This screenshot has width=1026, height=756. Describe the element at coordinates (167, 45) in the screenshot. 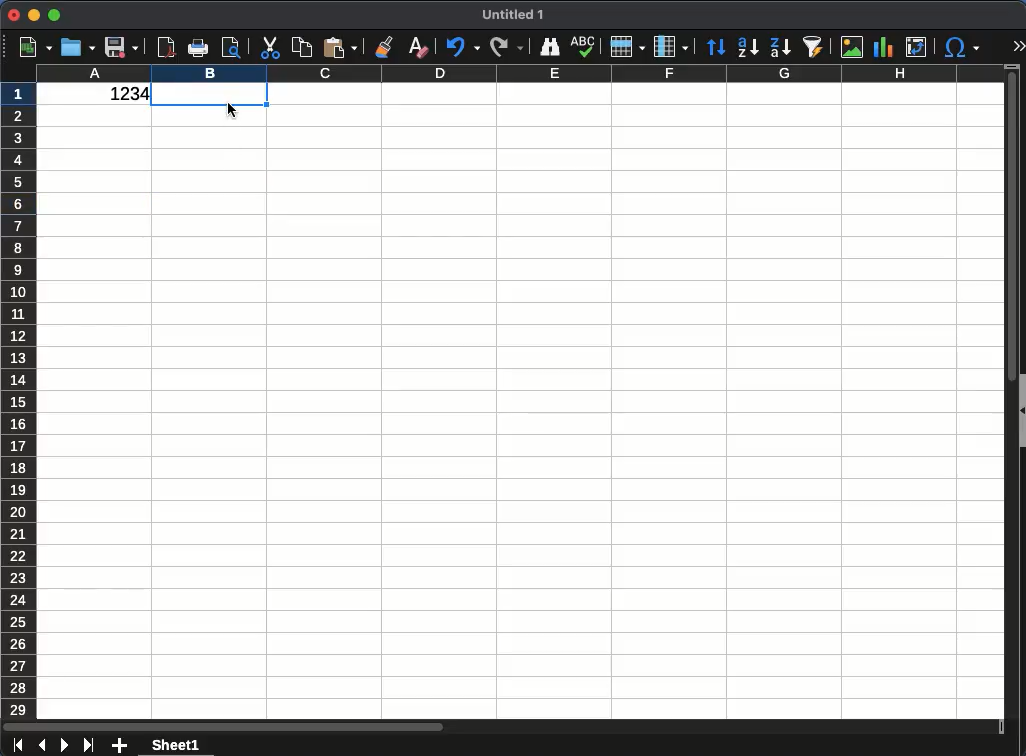

I see `pdf viewer` at that location.